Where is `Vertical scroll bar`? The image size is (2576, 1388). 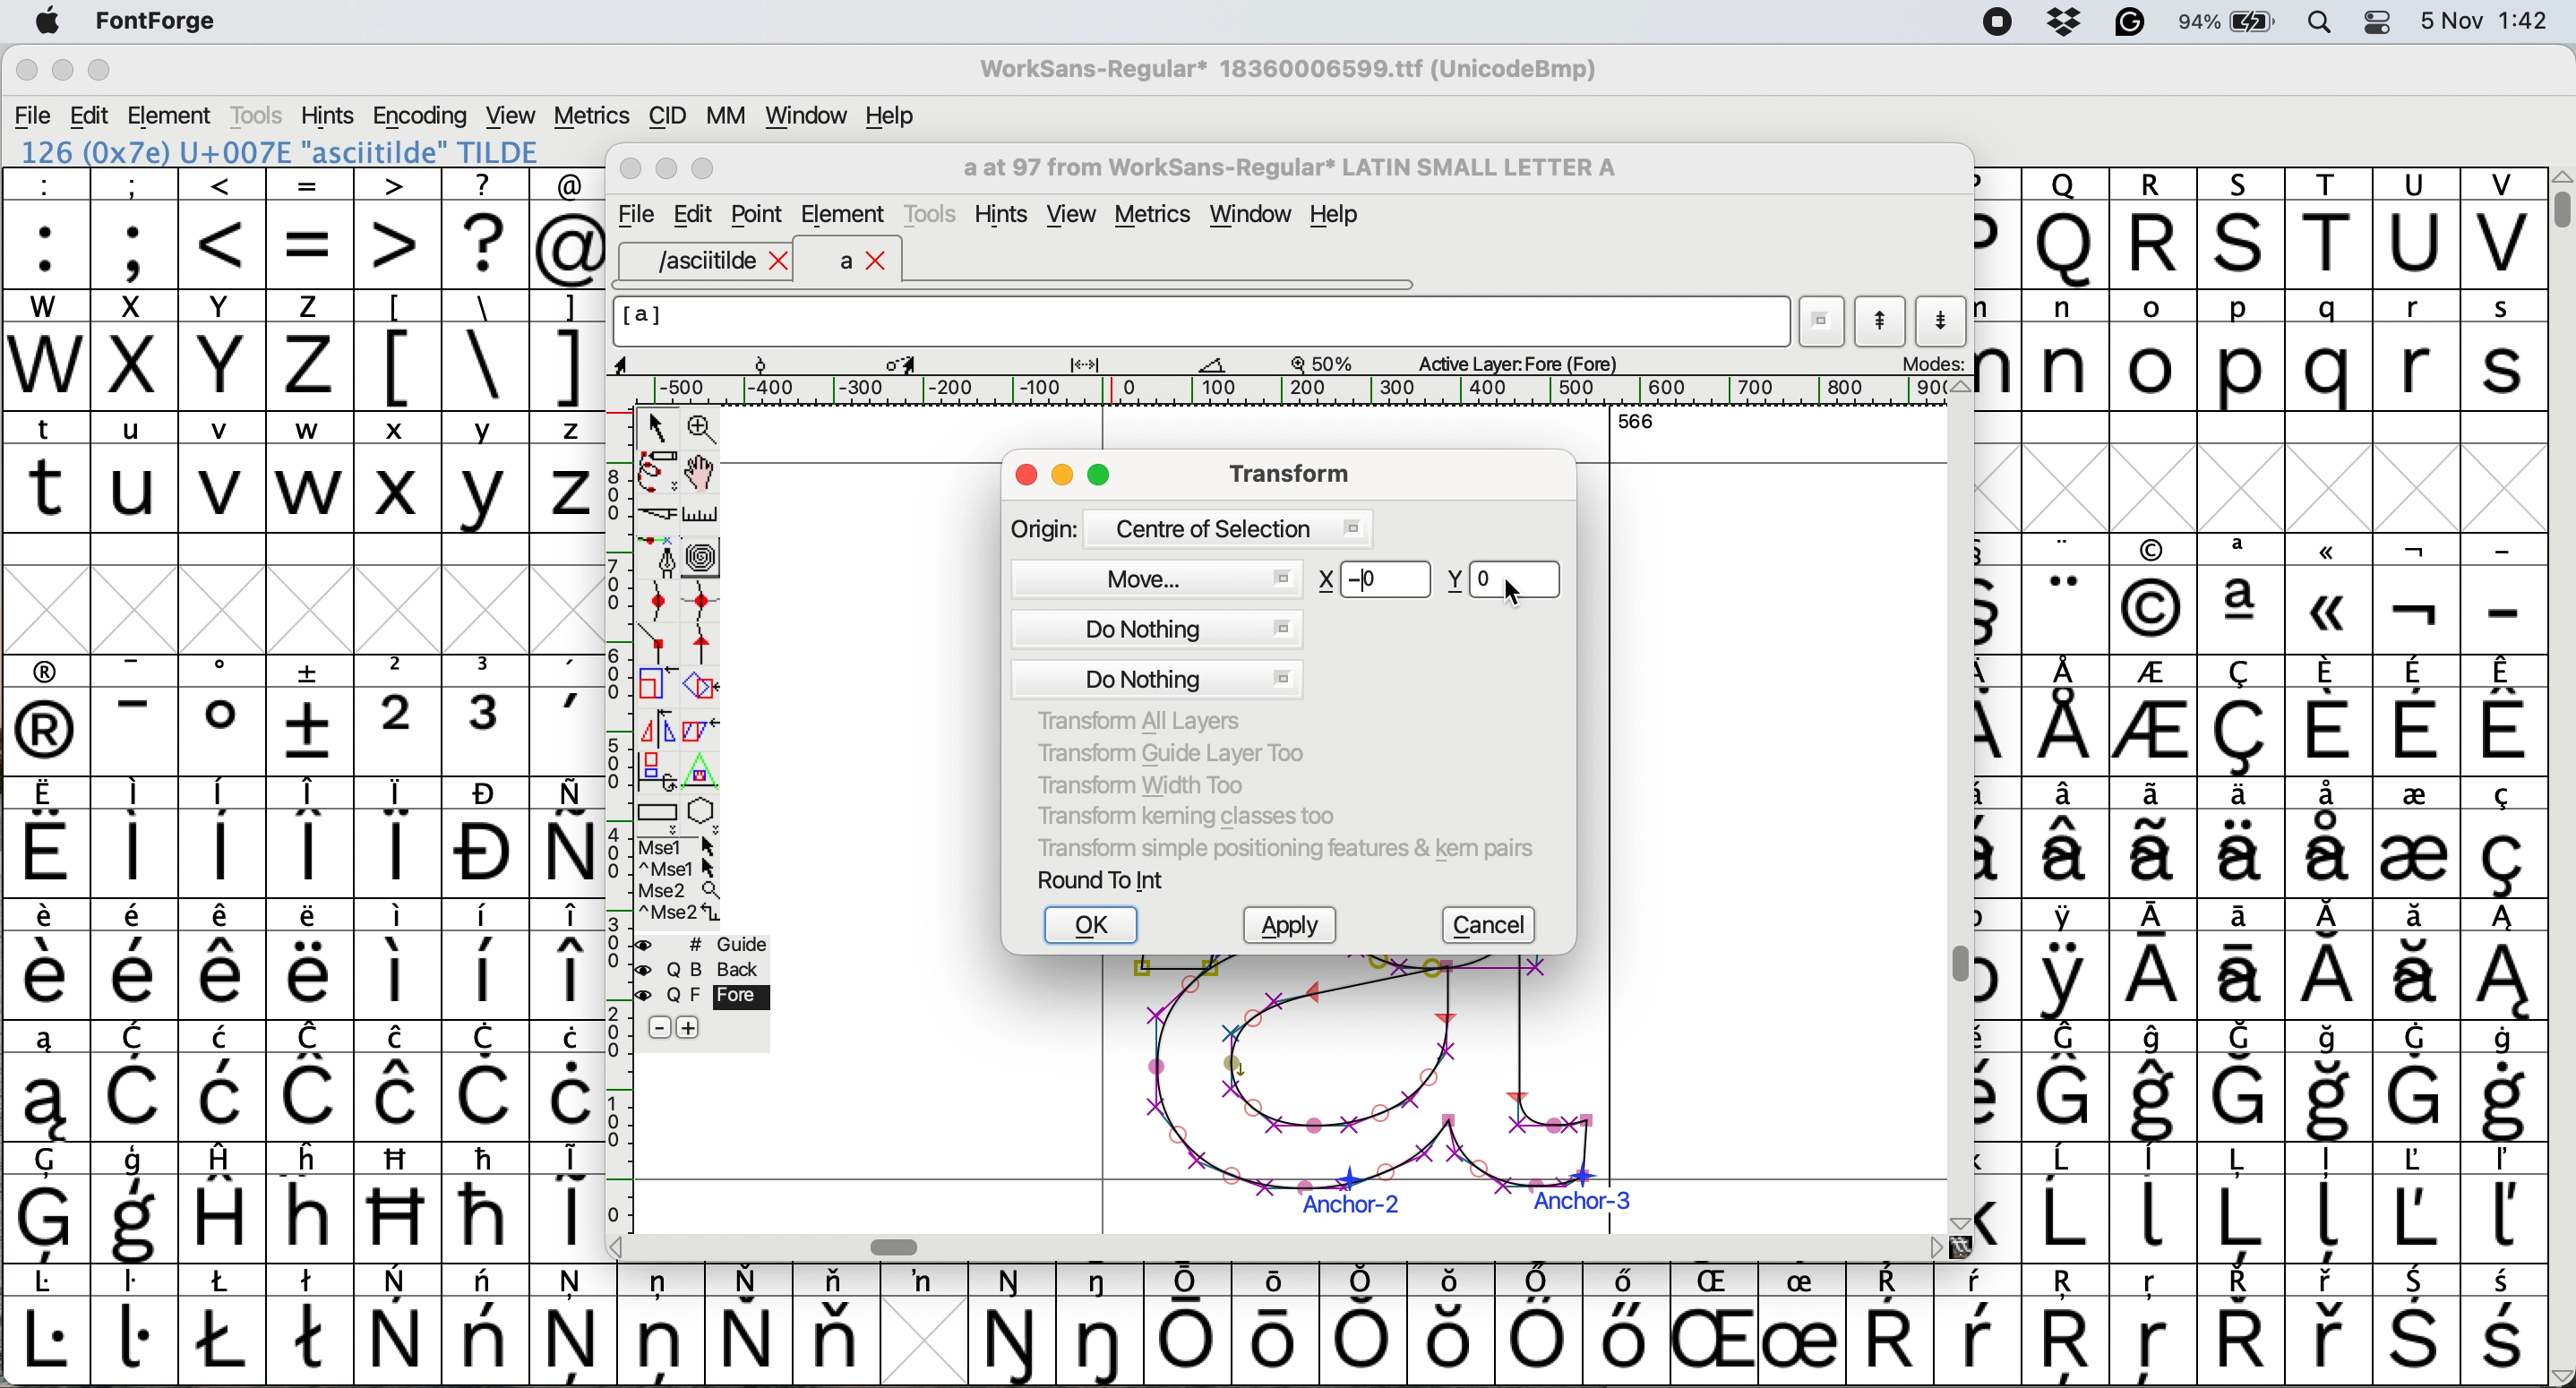 Vertical scroll bar is located at coordinates (1954, 967).